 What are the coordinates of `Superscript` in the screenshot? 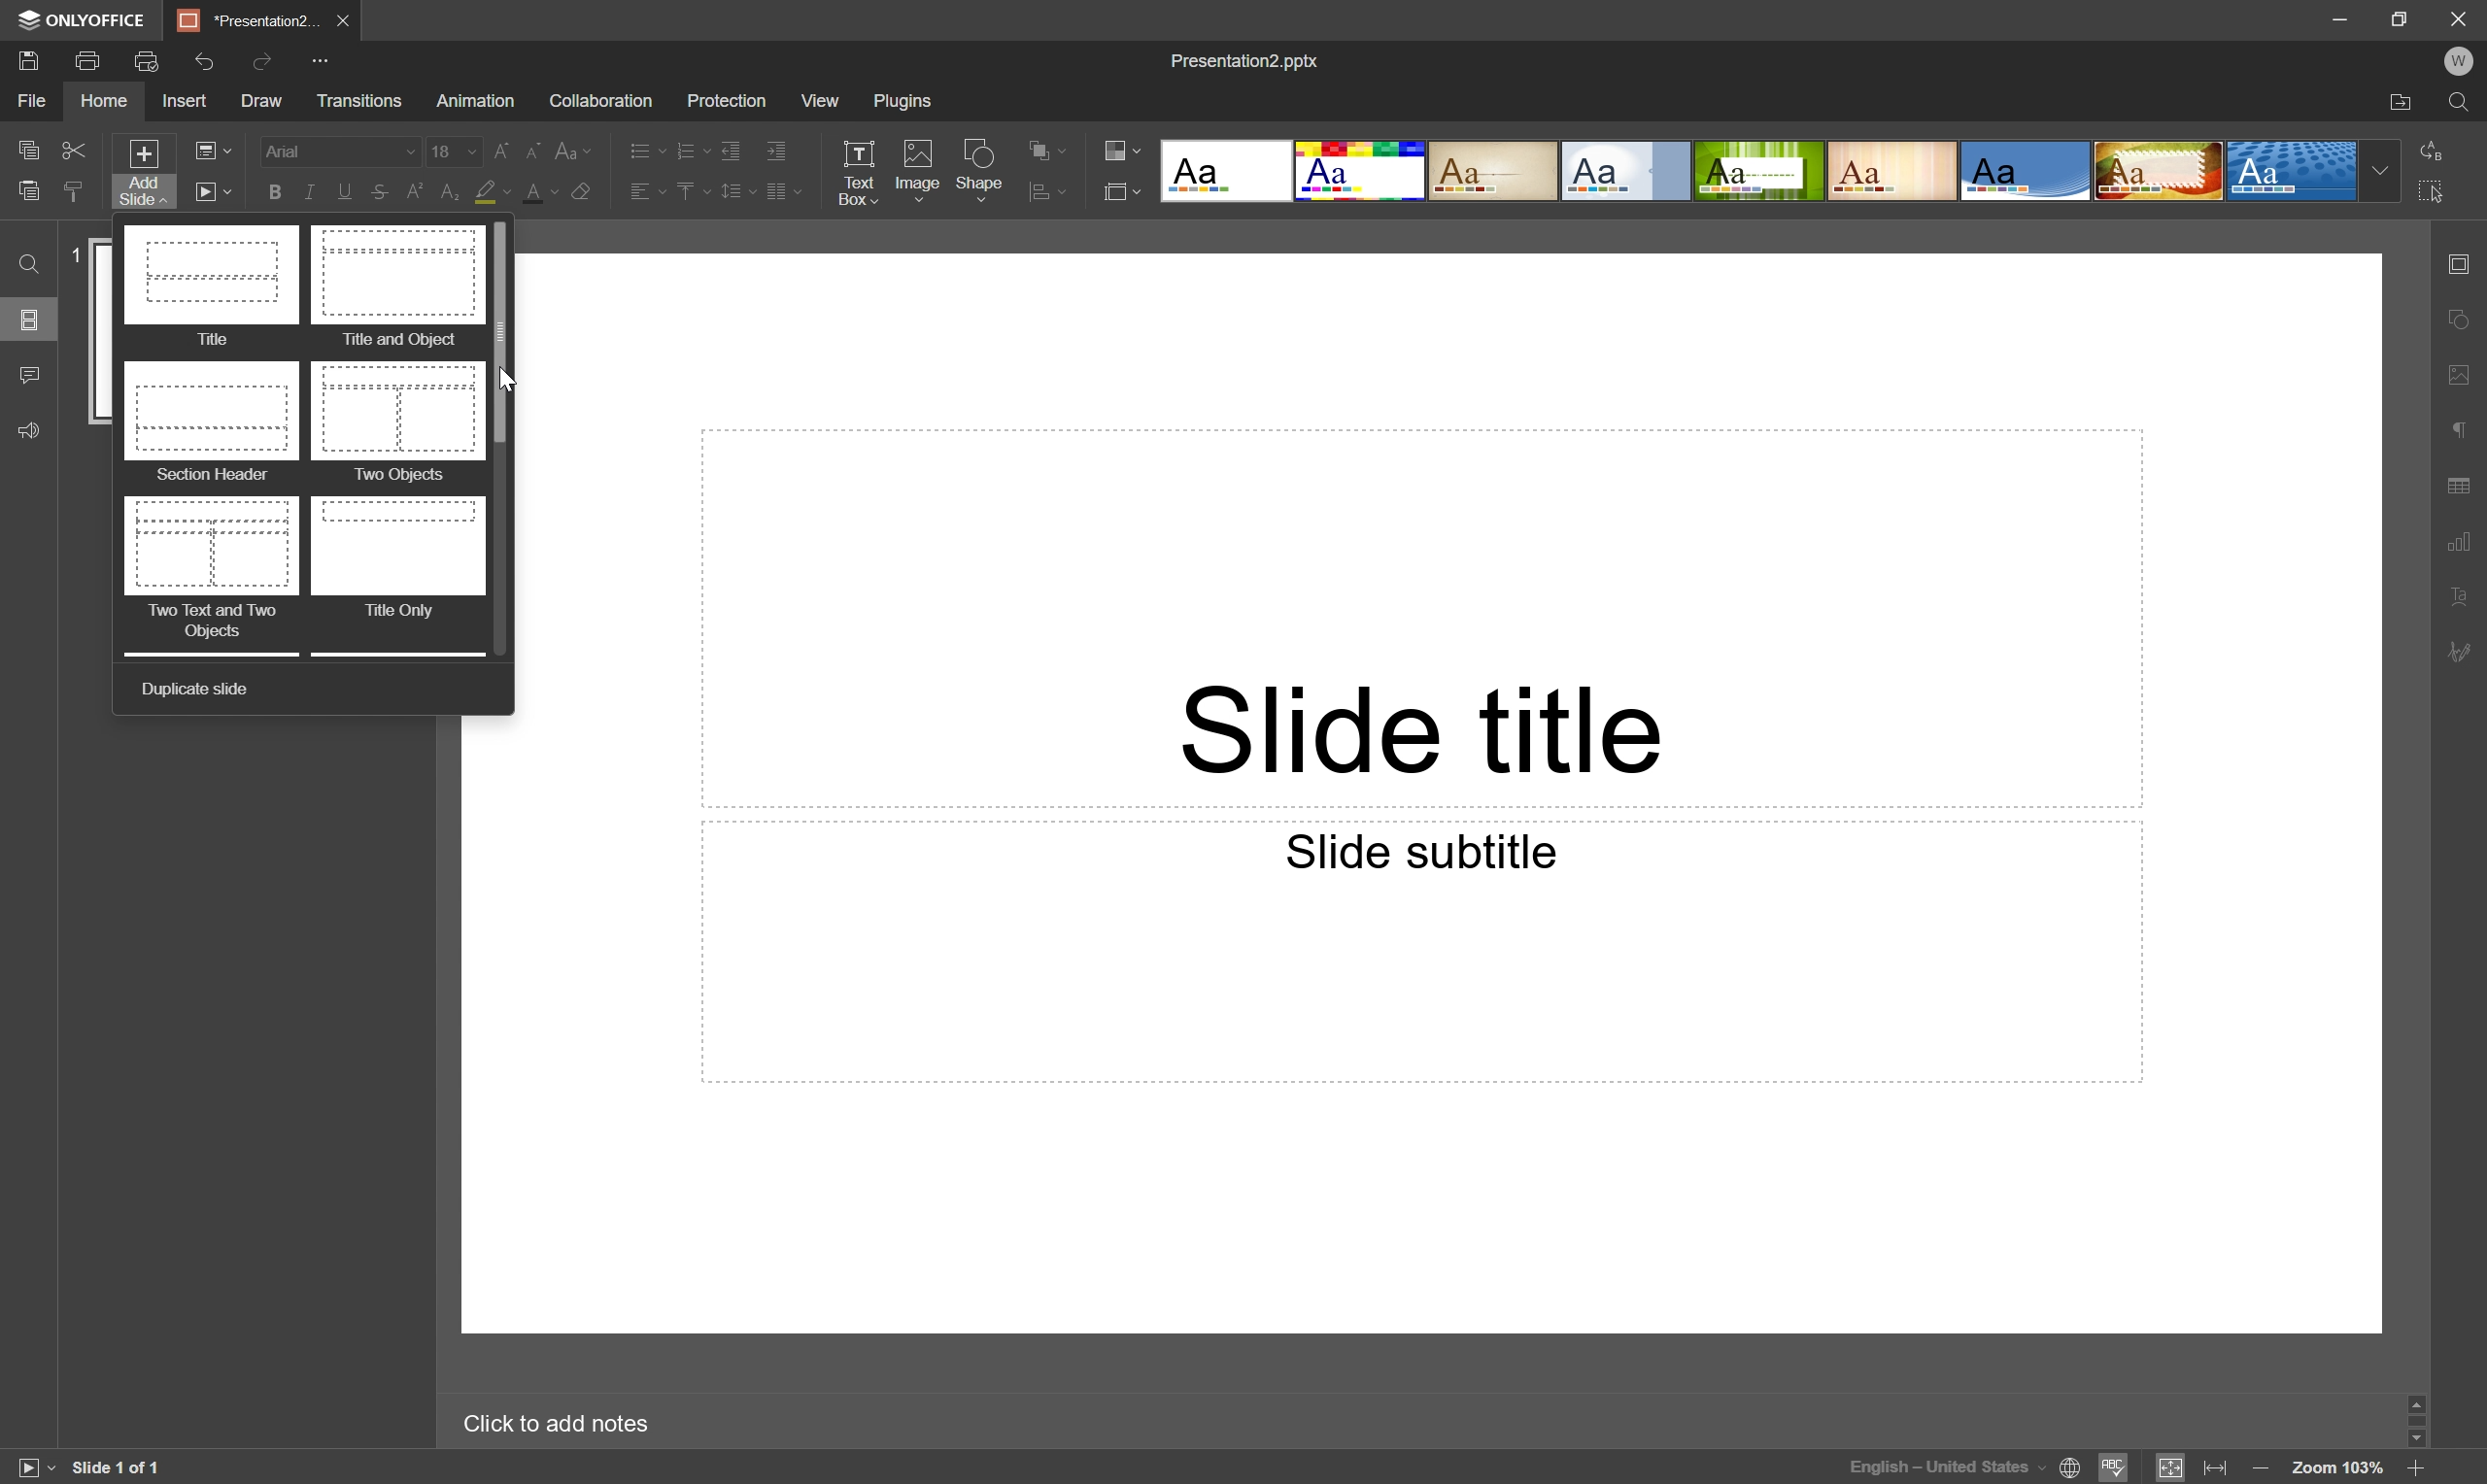 It's located at (414, 192).